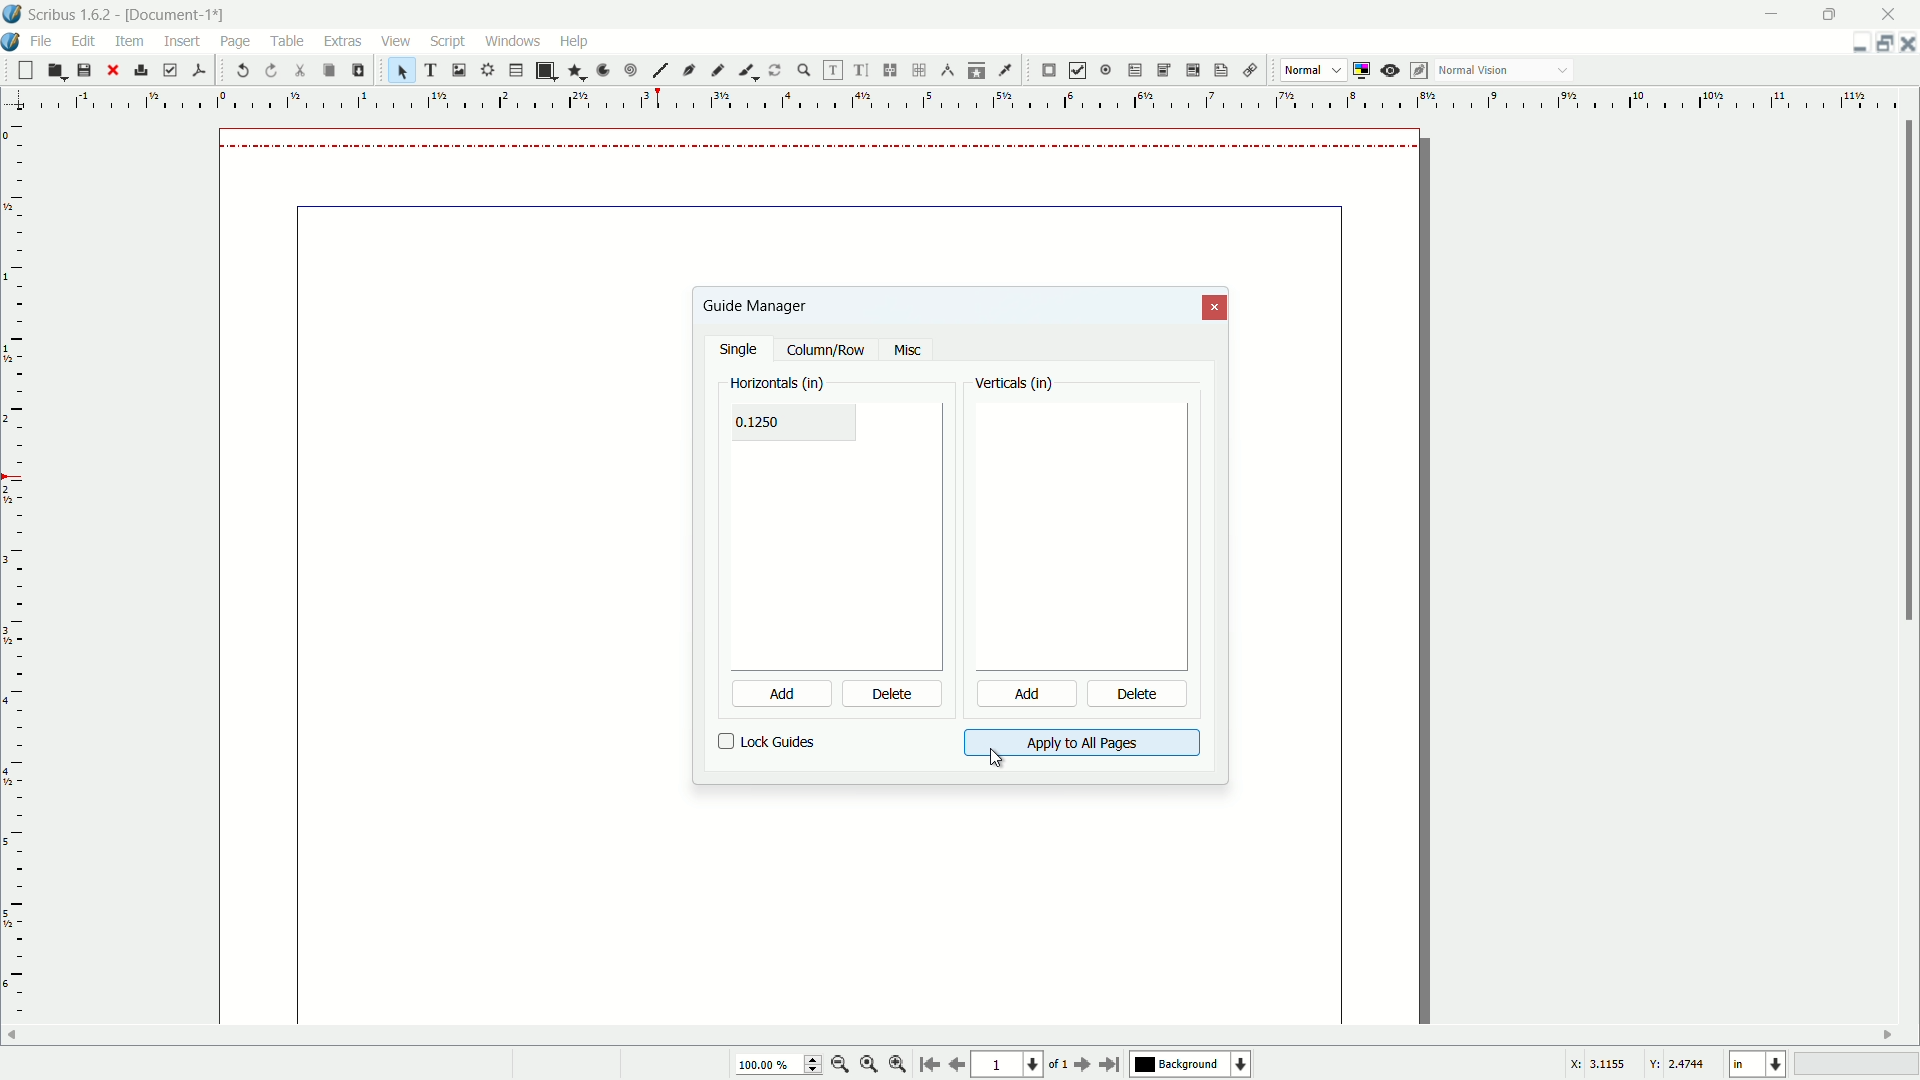  Describe the element at coordinates (23, 70) in the screenshot. I see `new` at that location.